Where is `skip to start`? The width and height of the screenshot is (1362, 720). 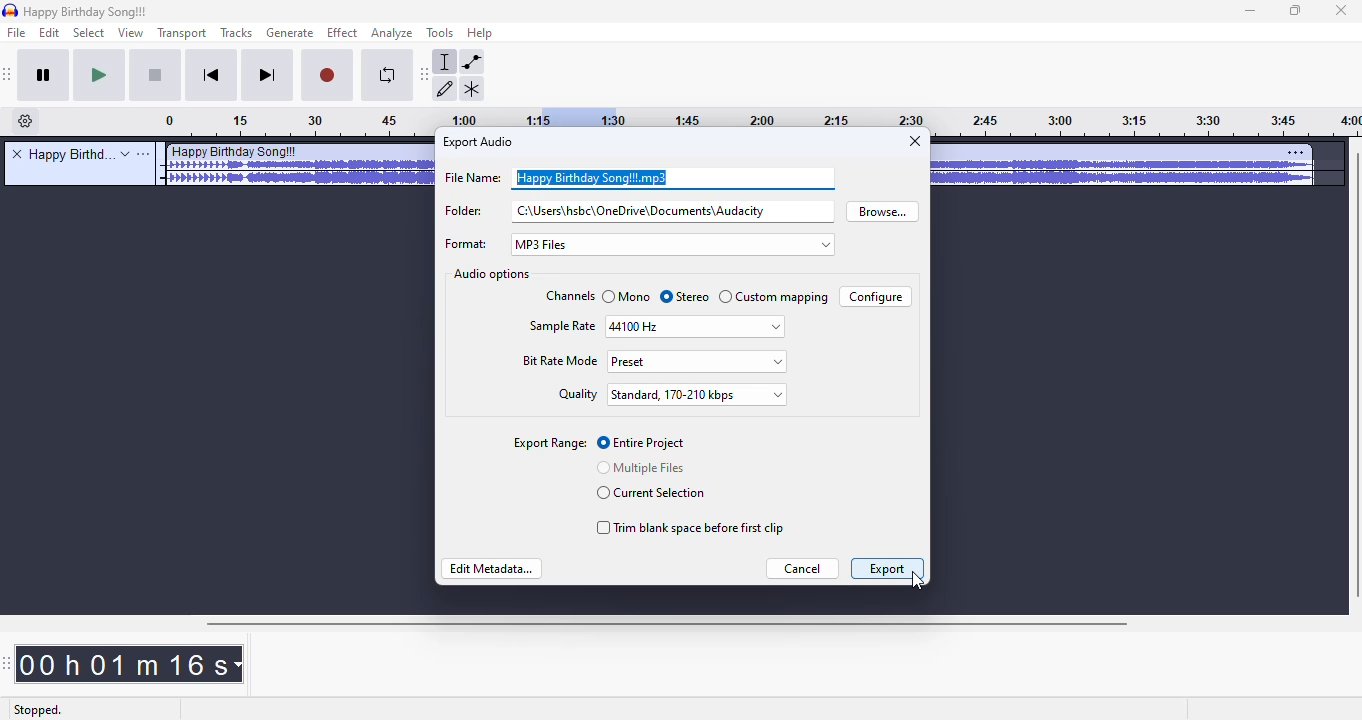
skip to start is located at coordinates (214, 76).